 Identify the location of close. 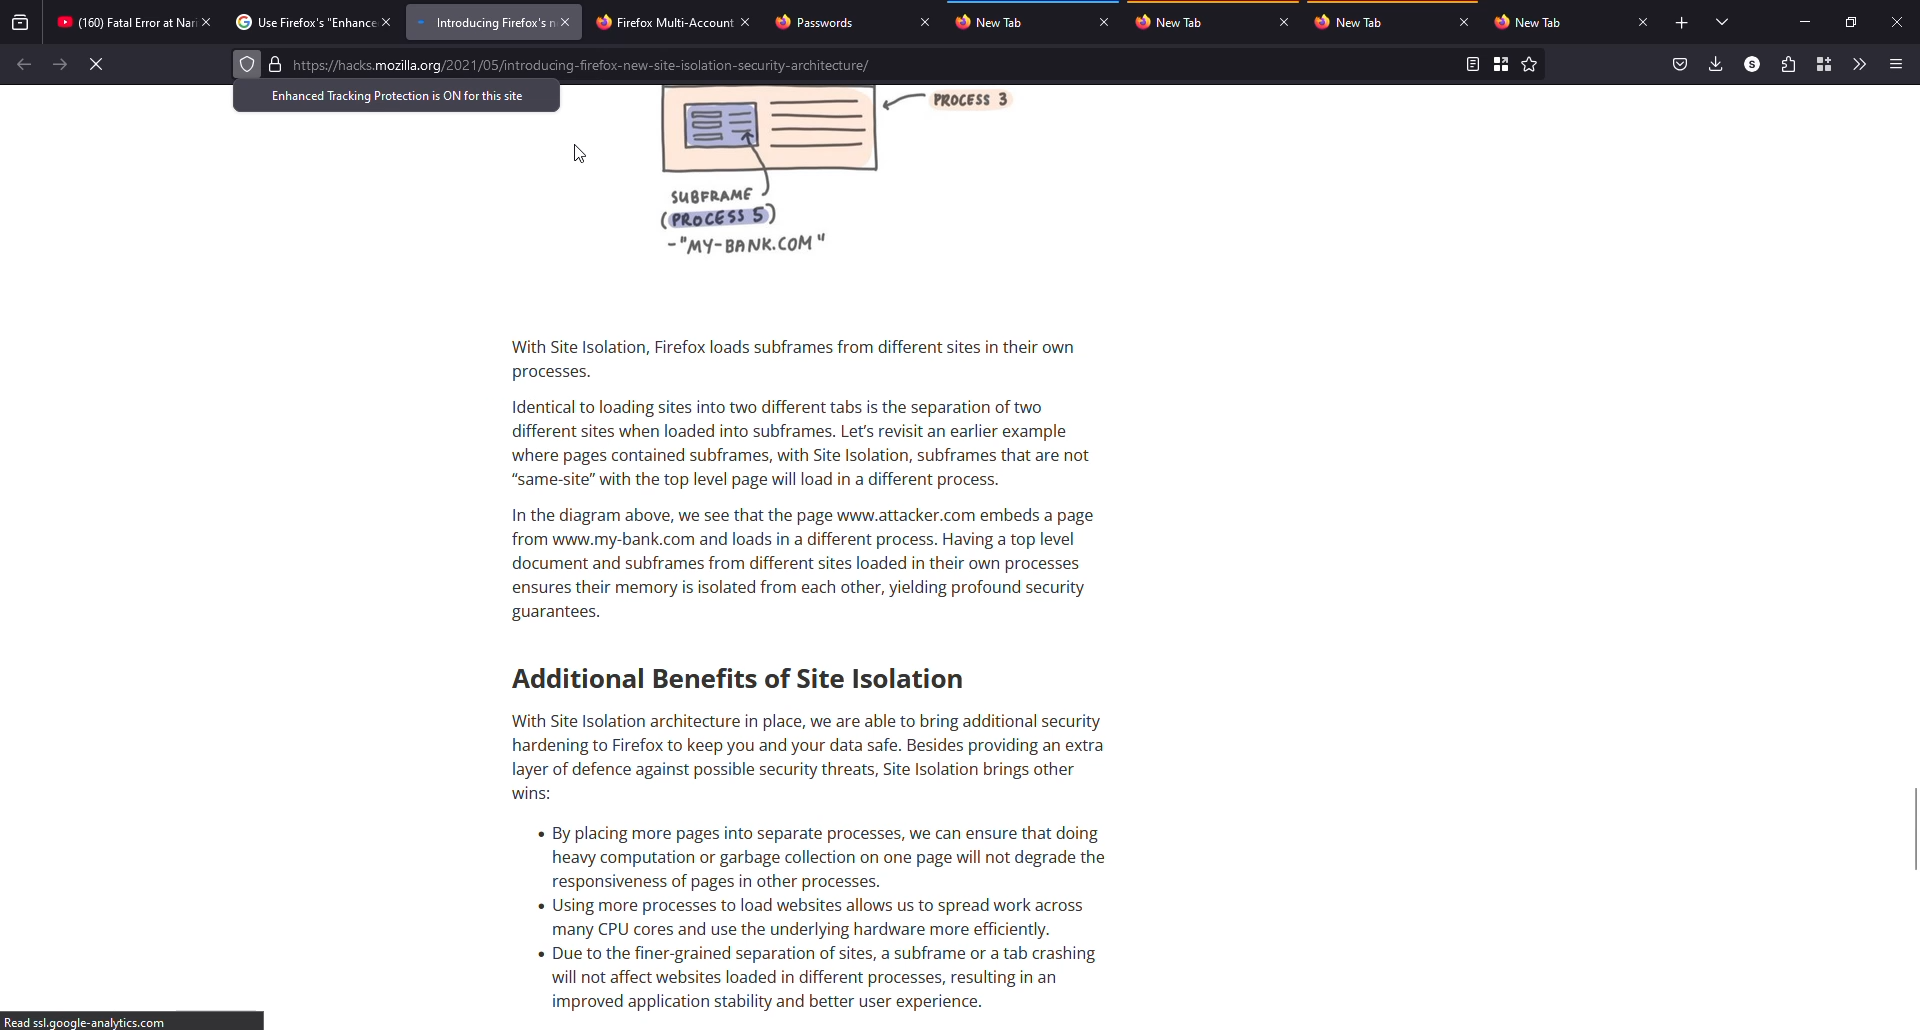
(924, 22).